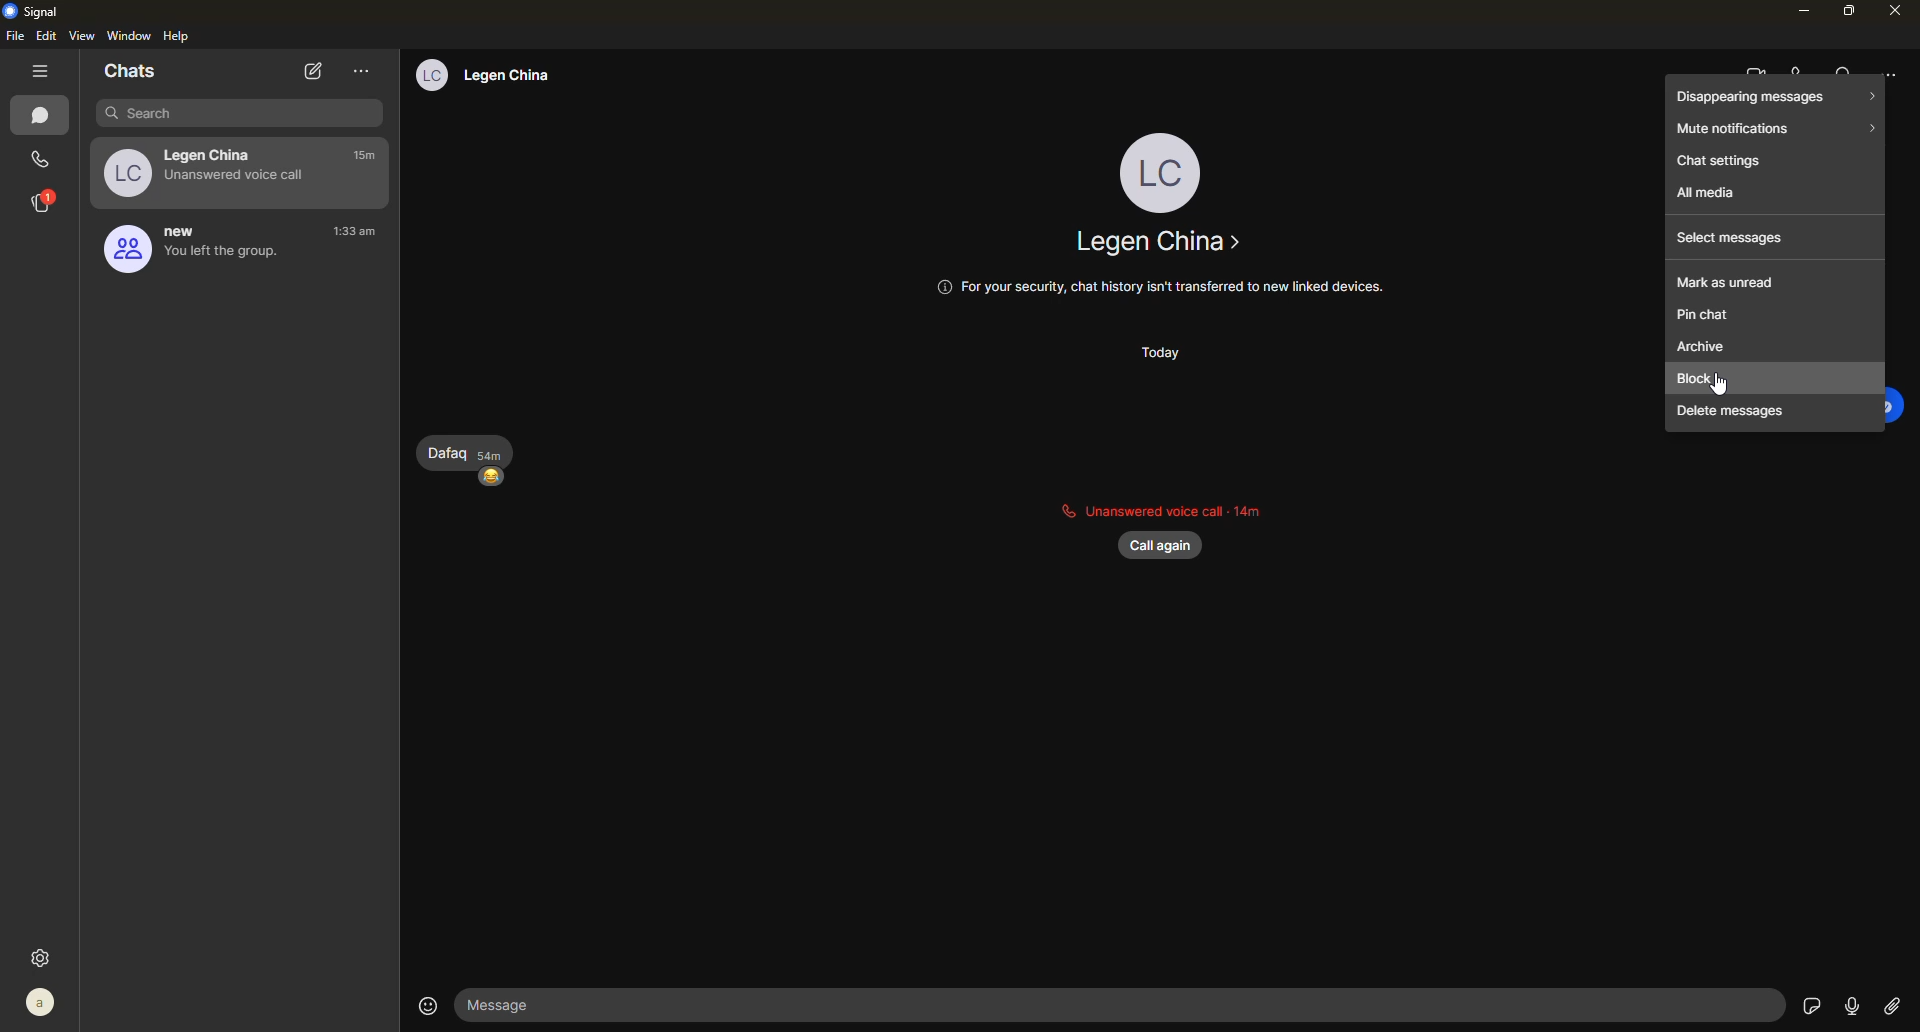  What do you see at coordinates (1168, 548) in the screenshot?
I see `call again` at bounding box center [1168, 548].